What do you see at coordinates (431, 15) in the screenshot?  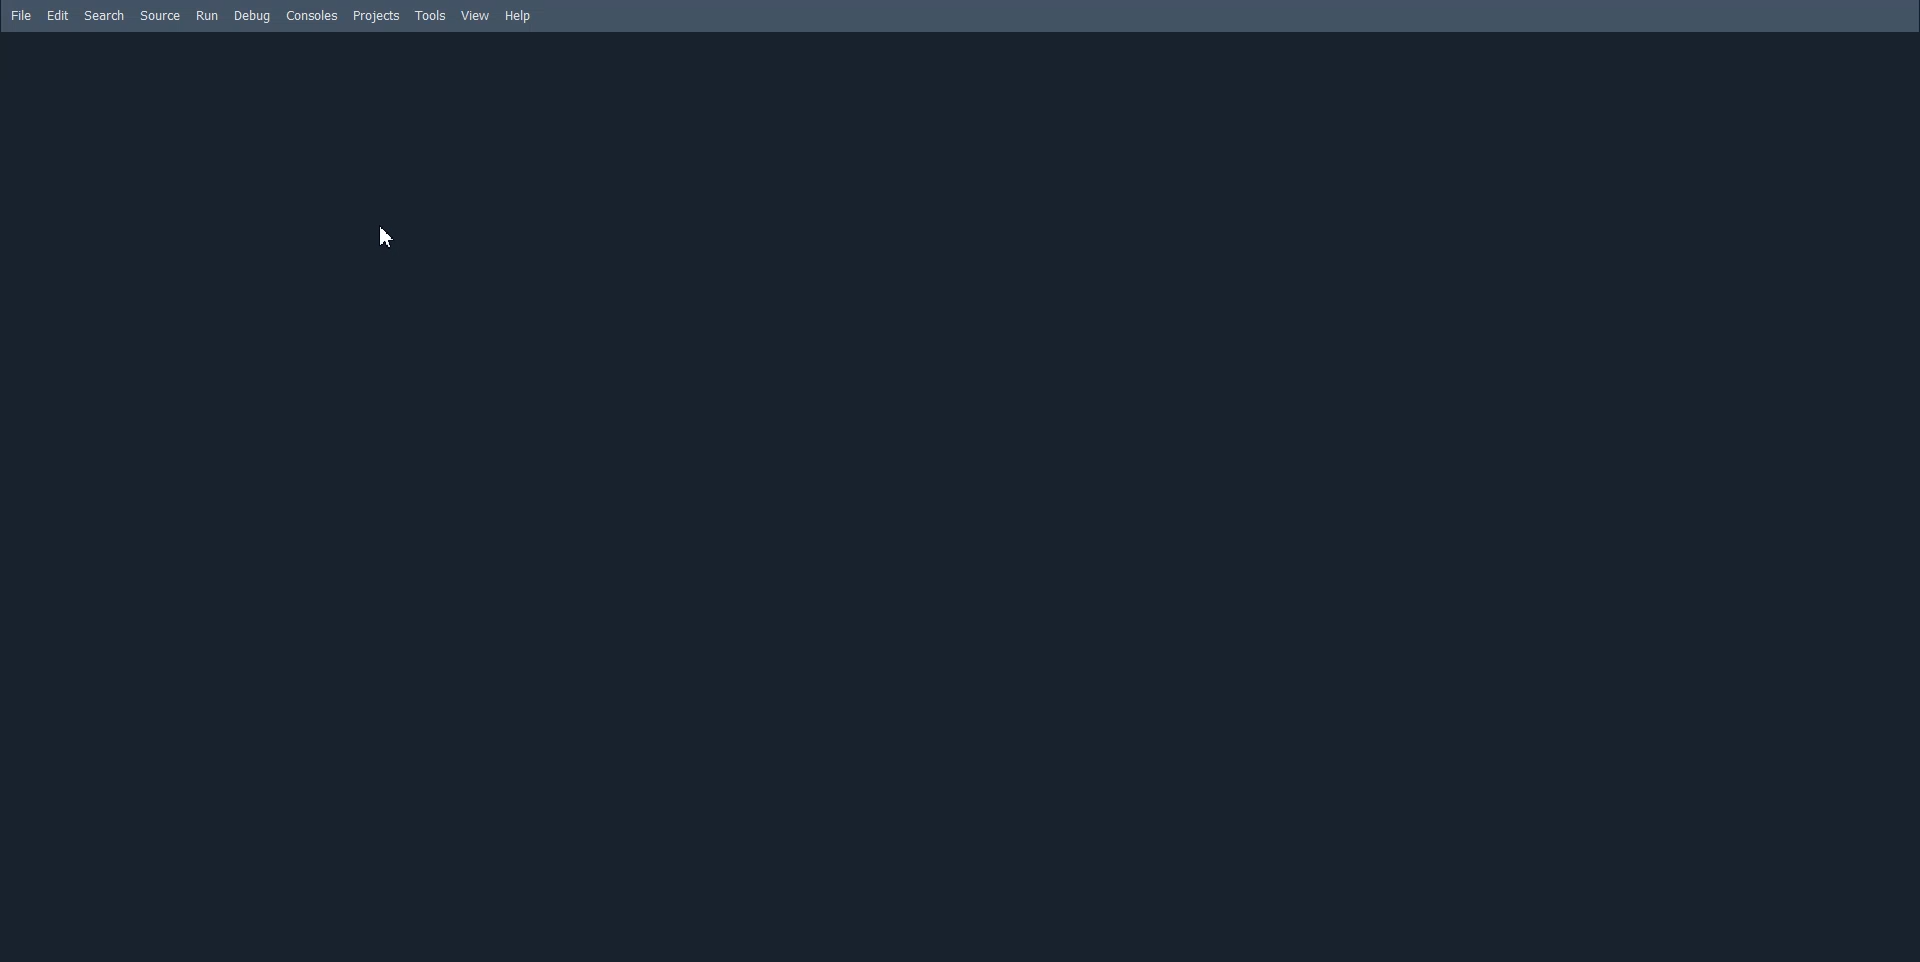 I see `Tools` at bounding box center [431, 15].